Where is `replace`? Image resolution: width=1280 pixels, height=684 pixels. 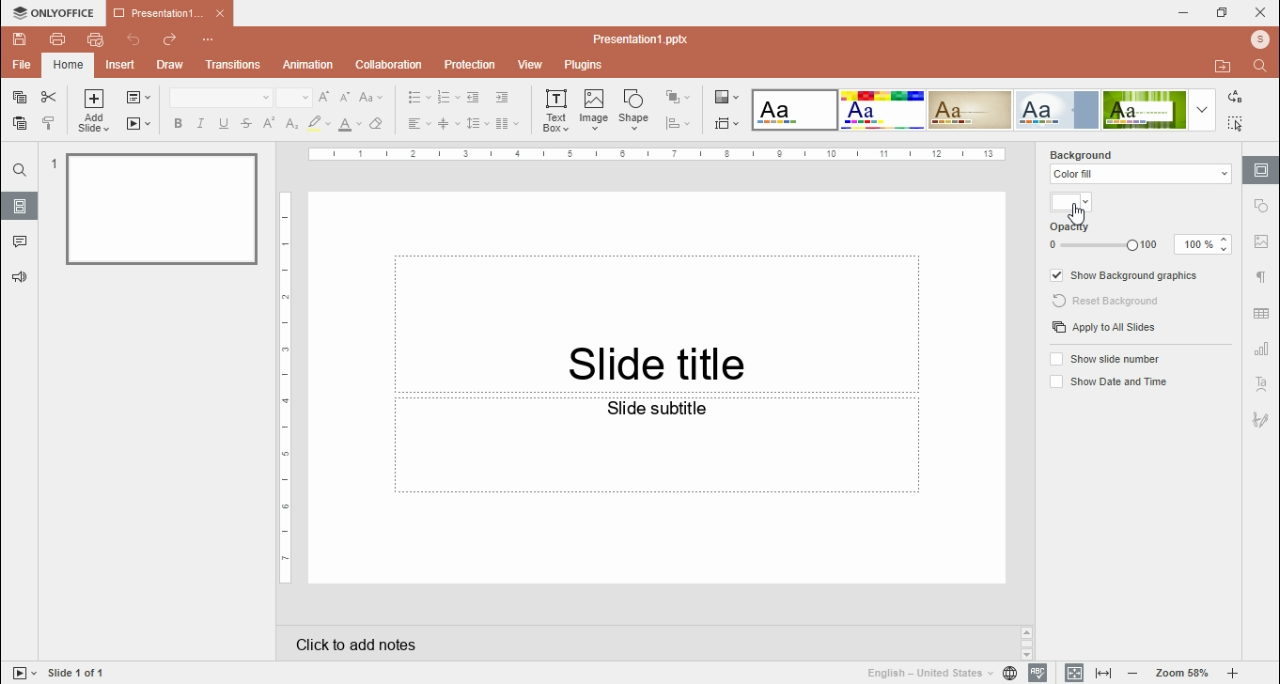
replace is located at coordinates (1236, 97).